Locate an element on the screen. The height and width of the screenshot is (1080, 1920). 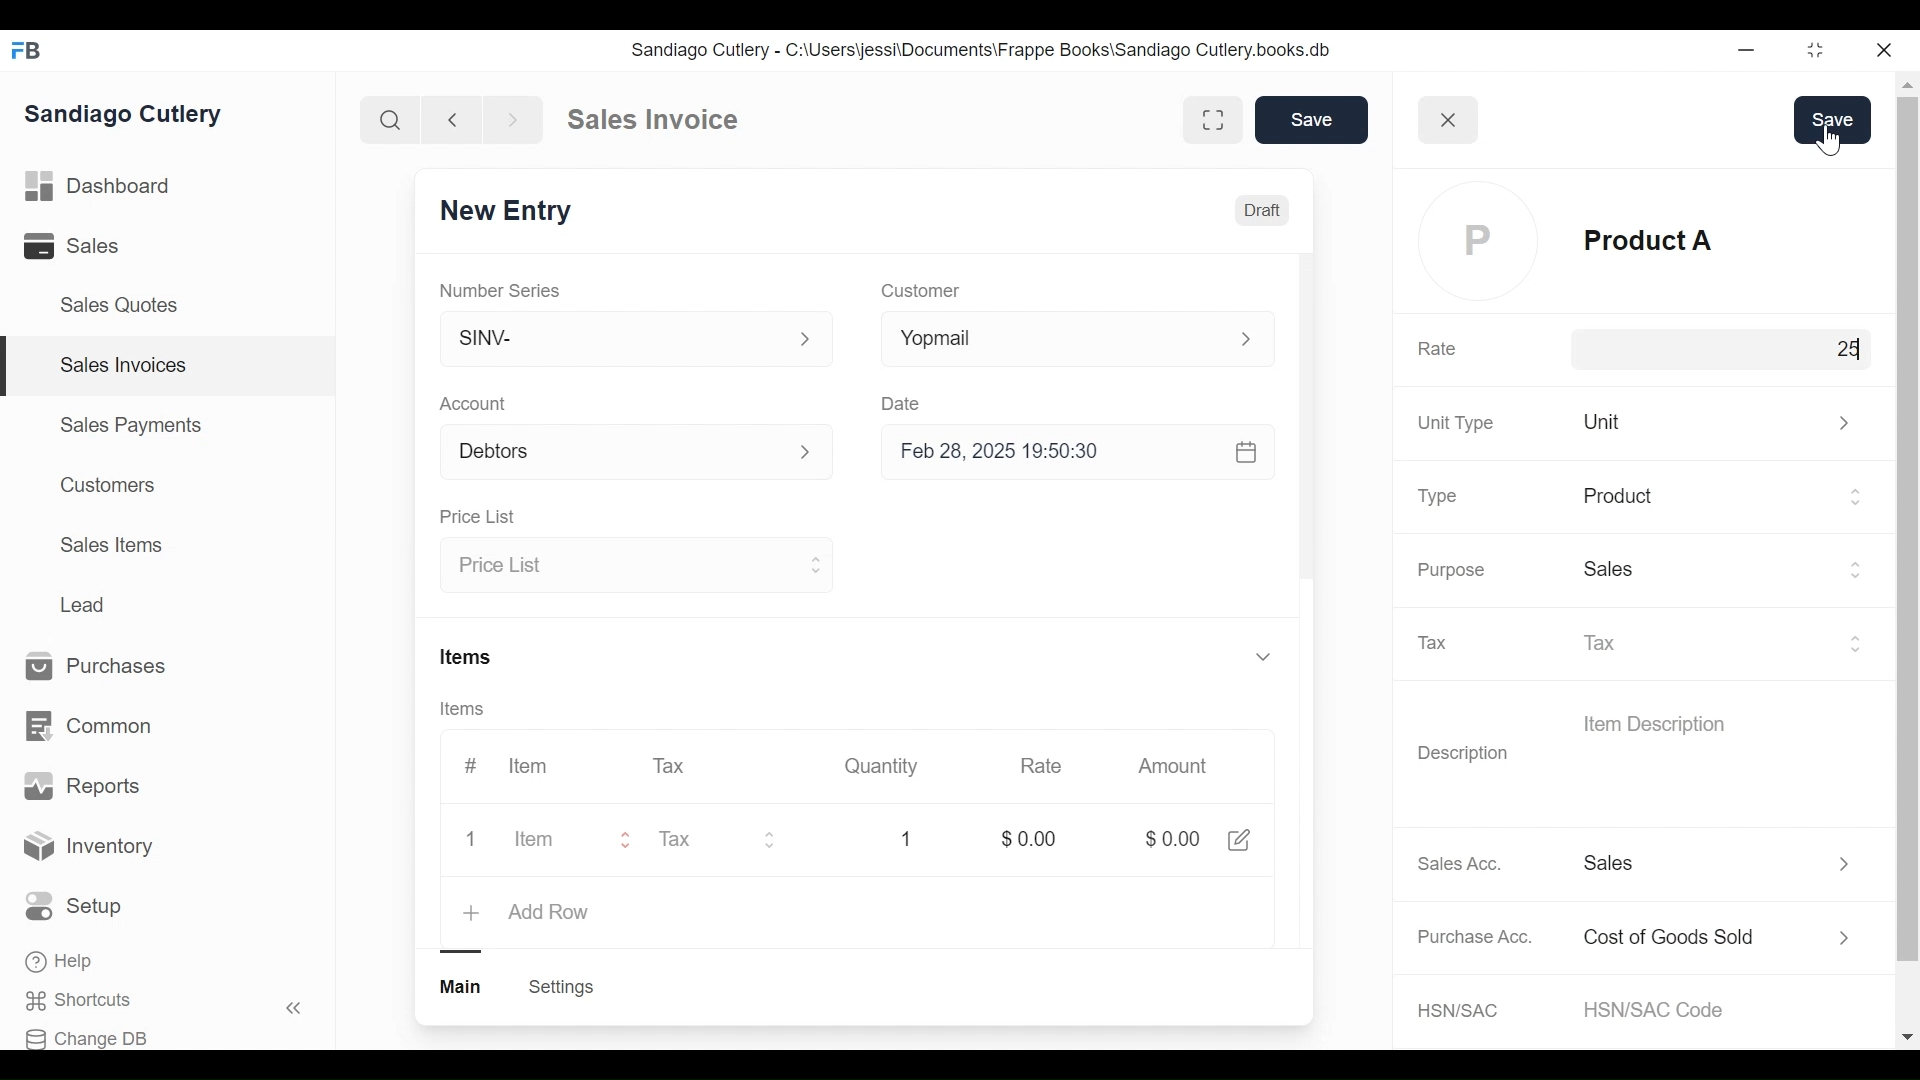
backward is located at coordinates (453, 119).